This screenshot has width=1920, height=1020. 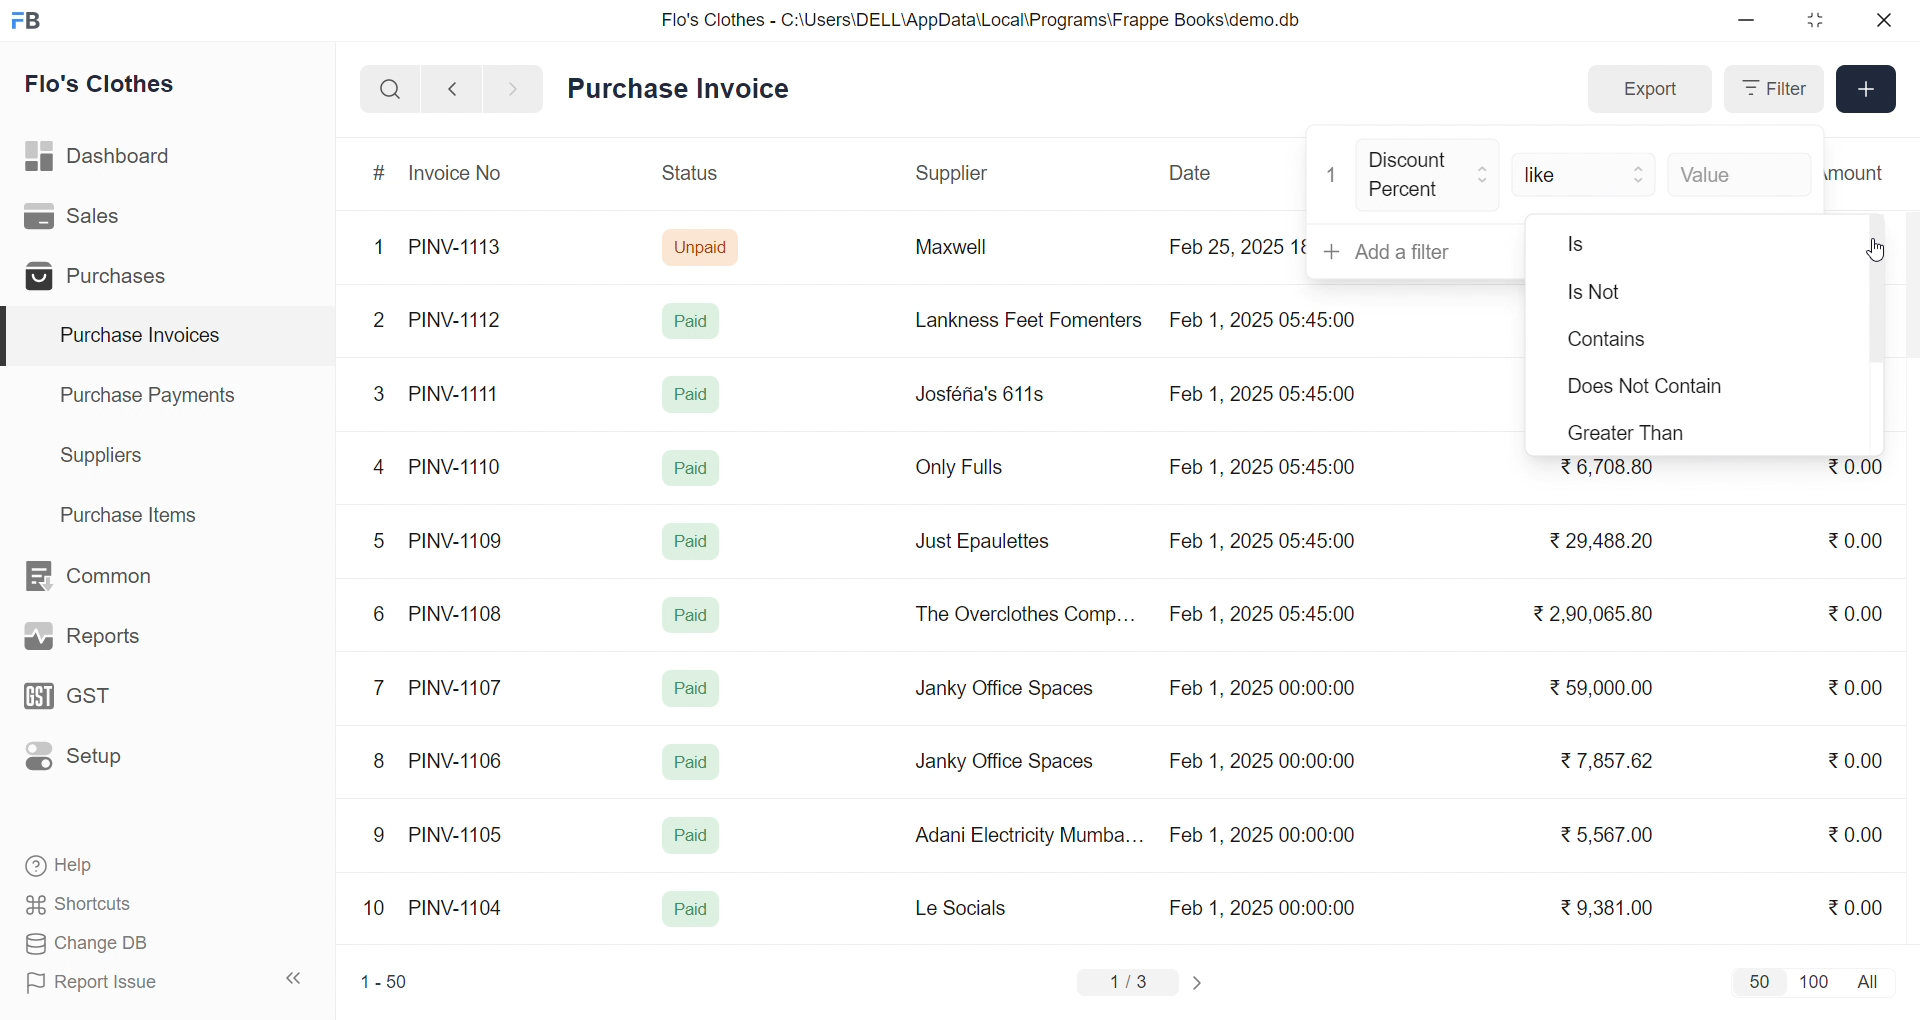 I want to click on 4, so click(x=383, y=468).